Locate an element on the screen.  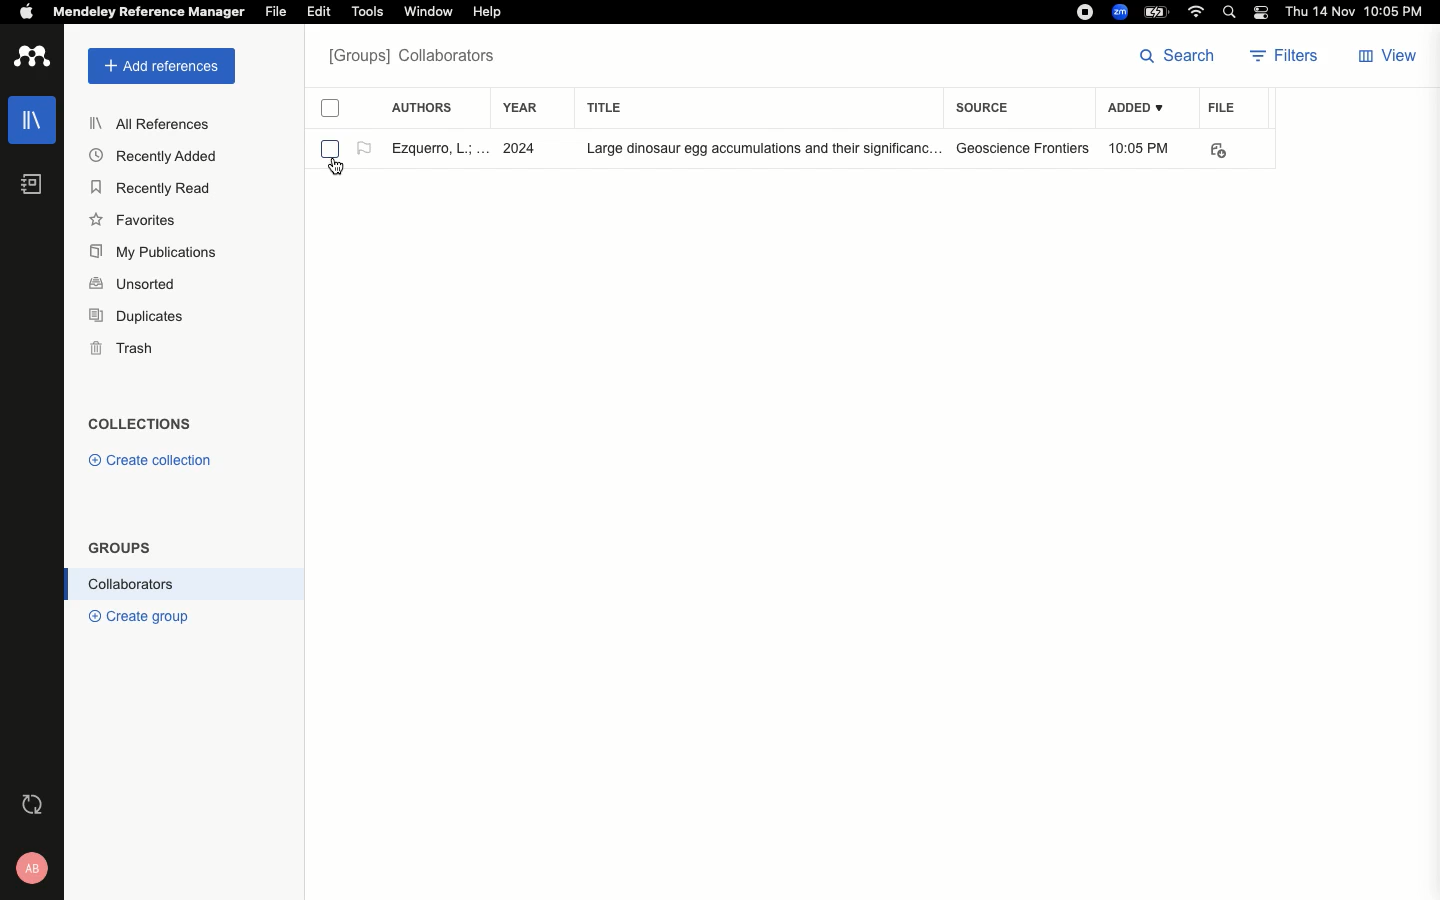
Charge is located at coordinates (1159, 11).